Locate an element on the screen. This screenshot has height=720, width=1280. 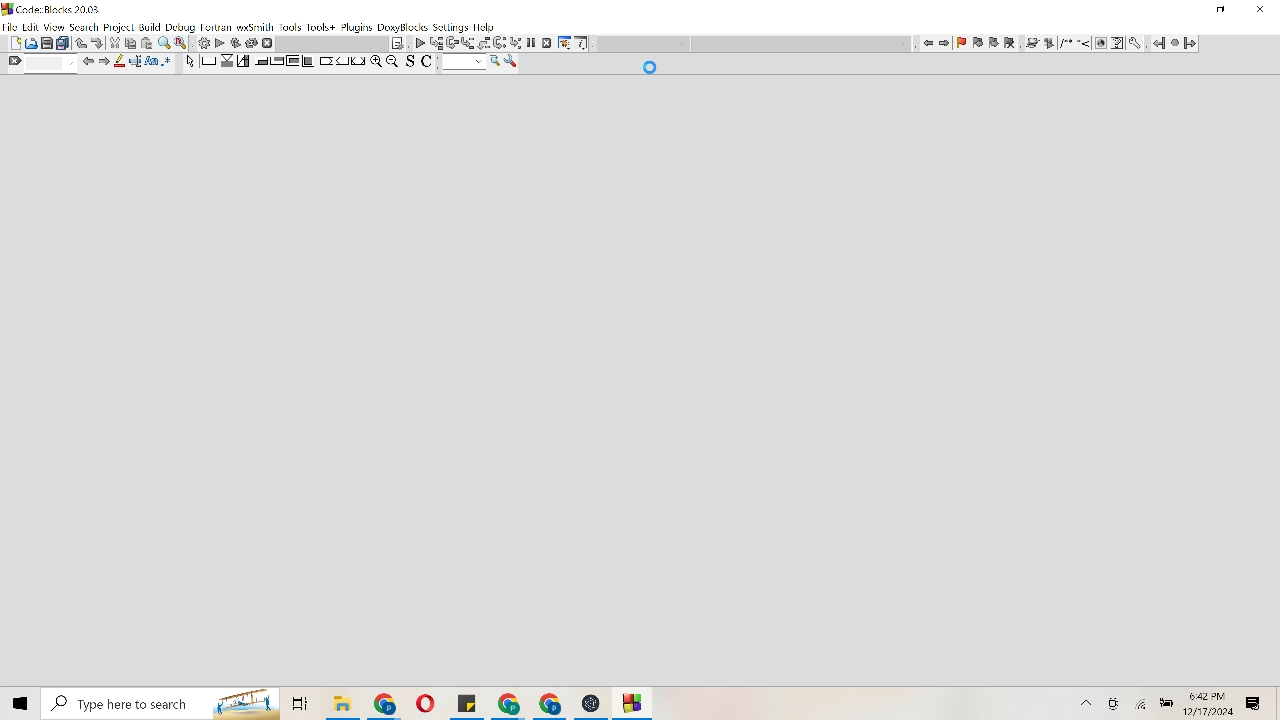
Picture is located at coordinates (31, 42).